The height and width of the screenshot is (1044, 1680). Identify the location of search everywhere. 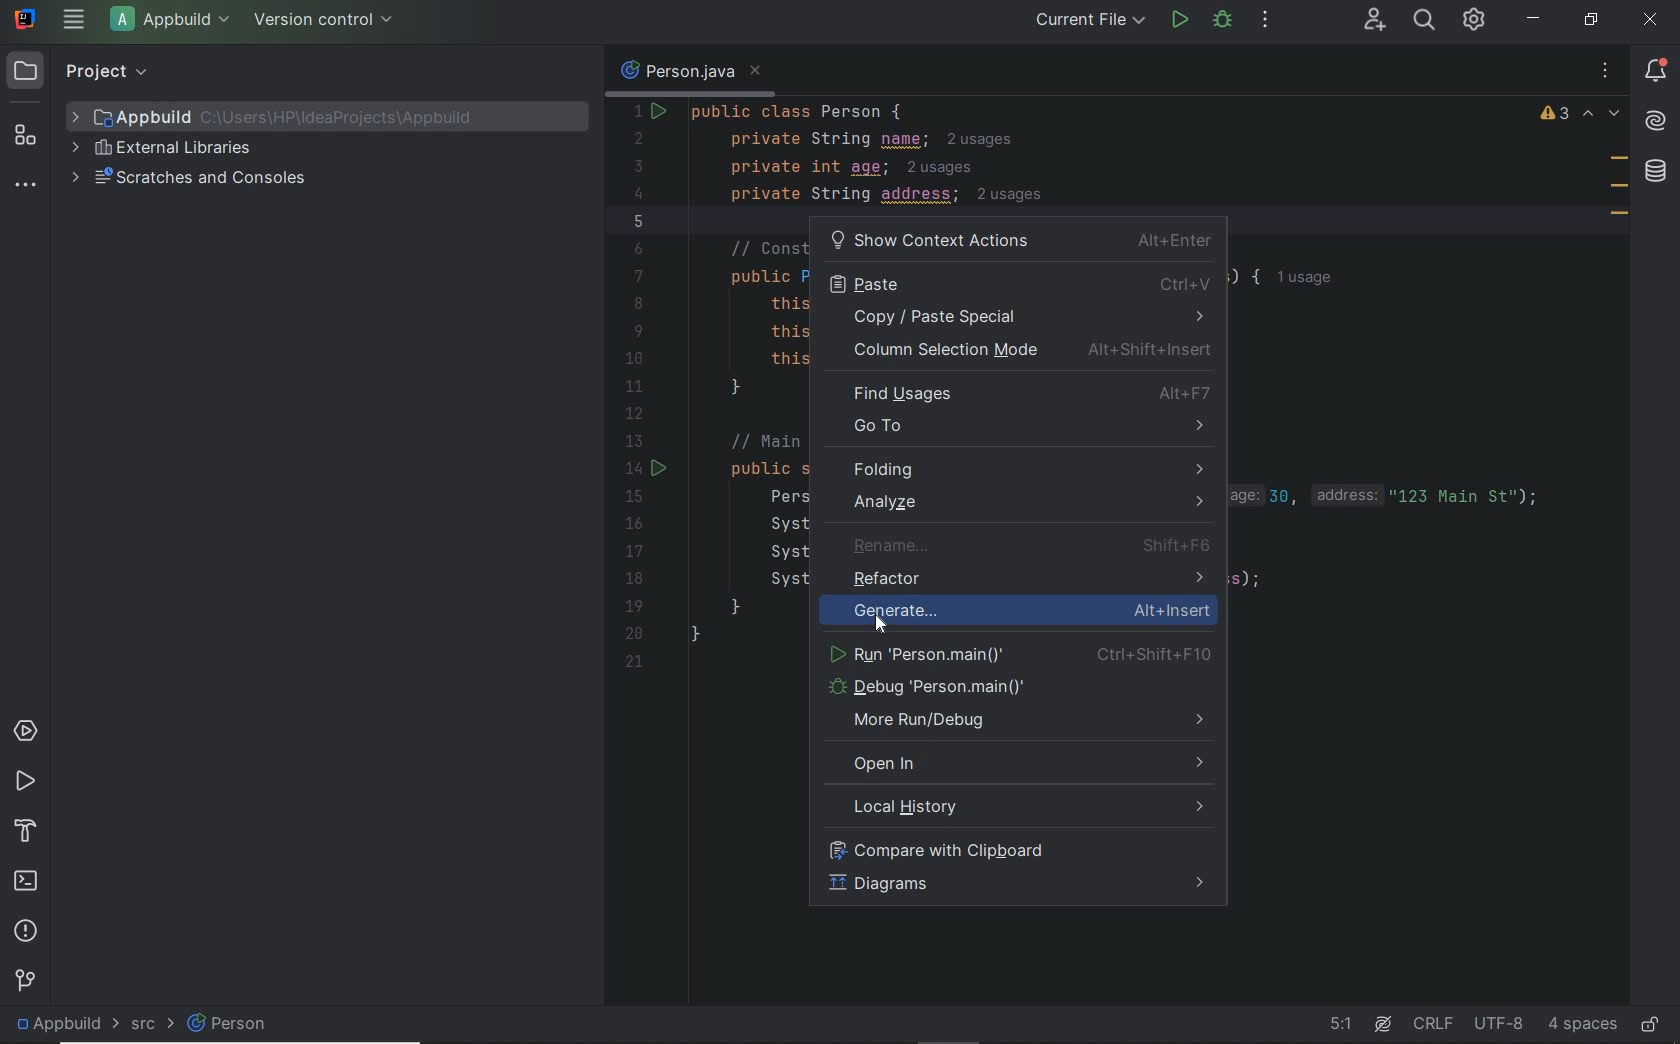
(1426, 22).